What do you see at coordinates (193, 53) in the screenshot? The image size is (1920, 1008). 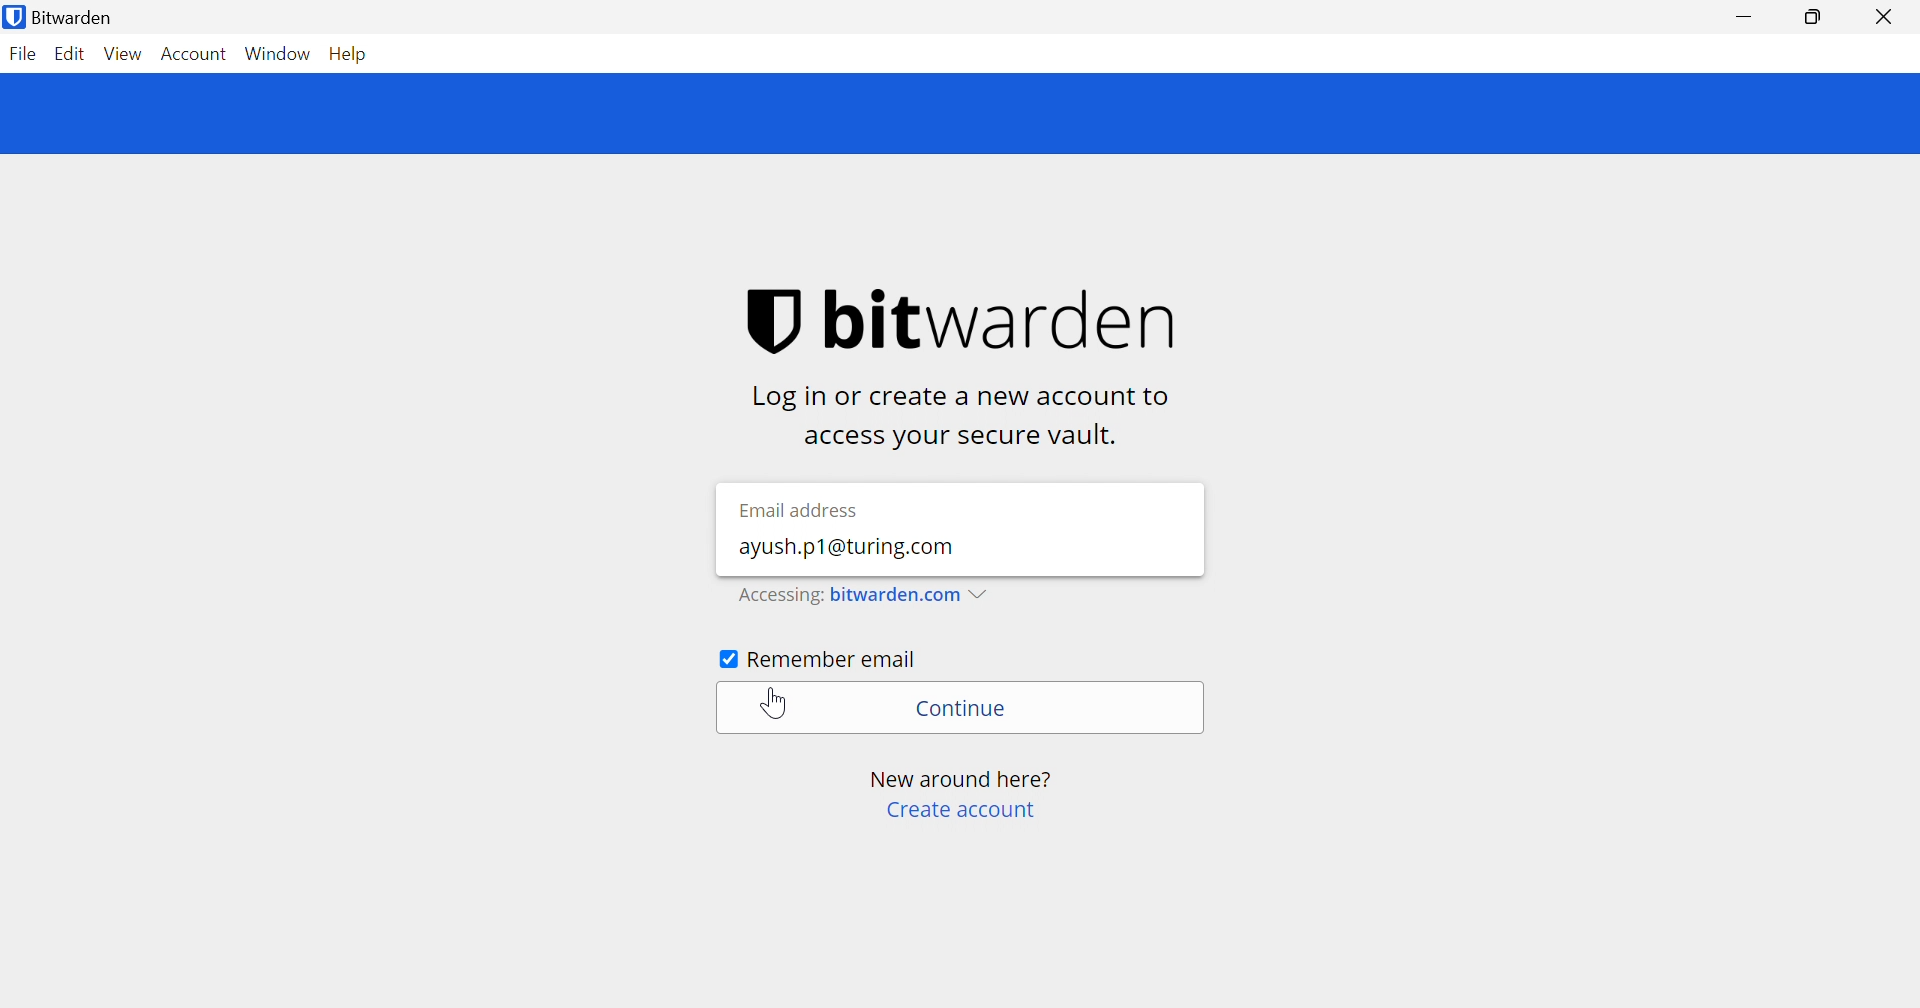 I see `Account` at bounding box center [193, 53].